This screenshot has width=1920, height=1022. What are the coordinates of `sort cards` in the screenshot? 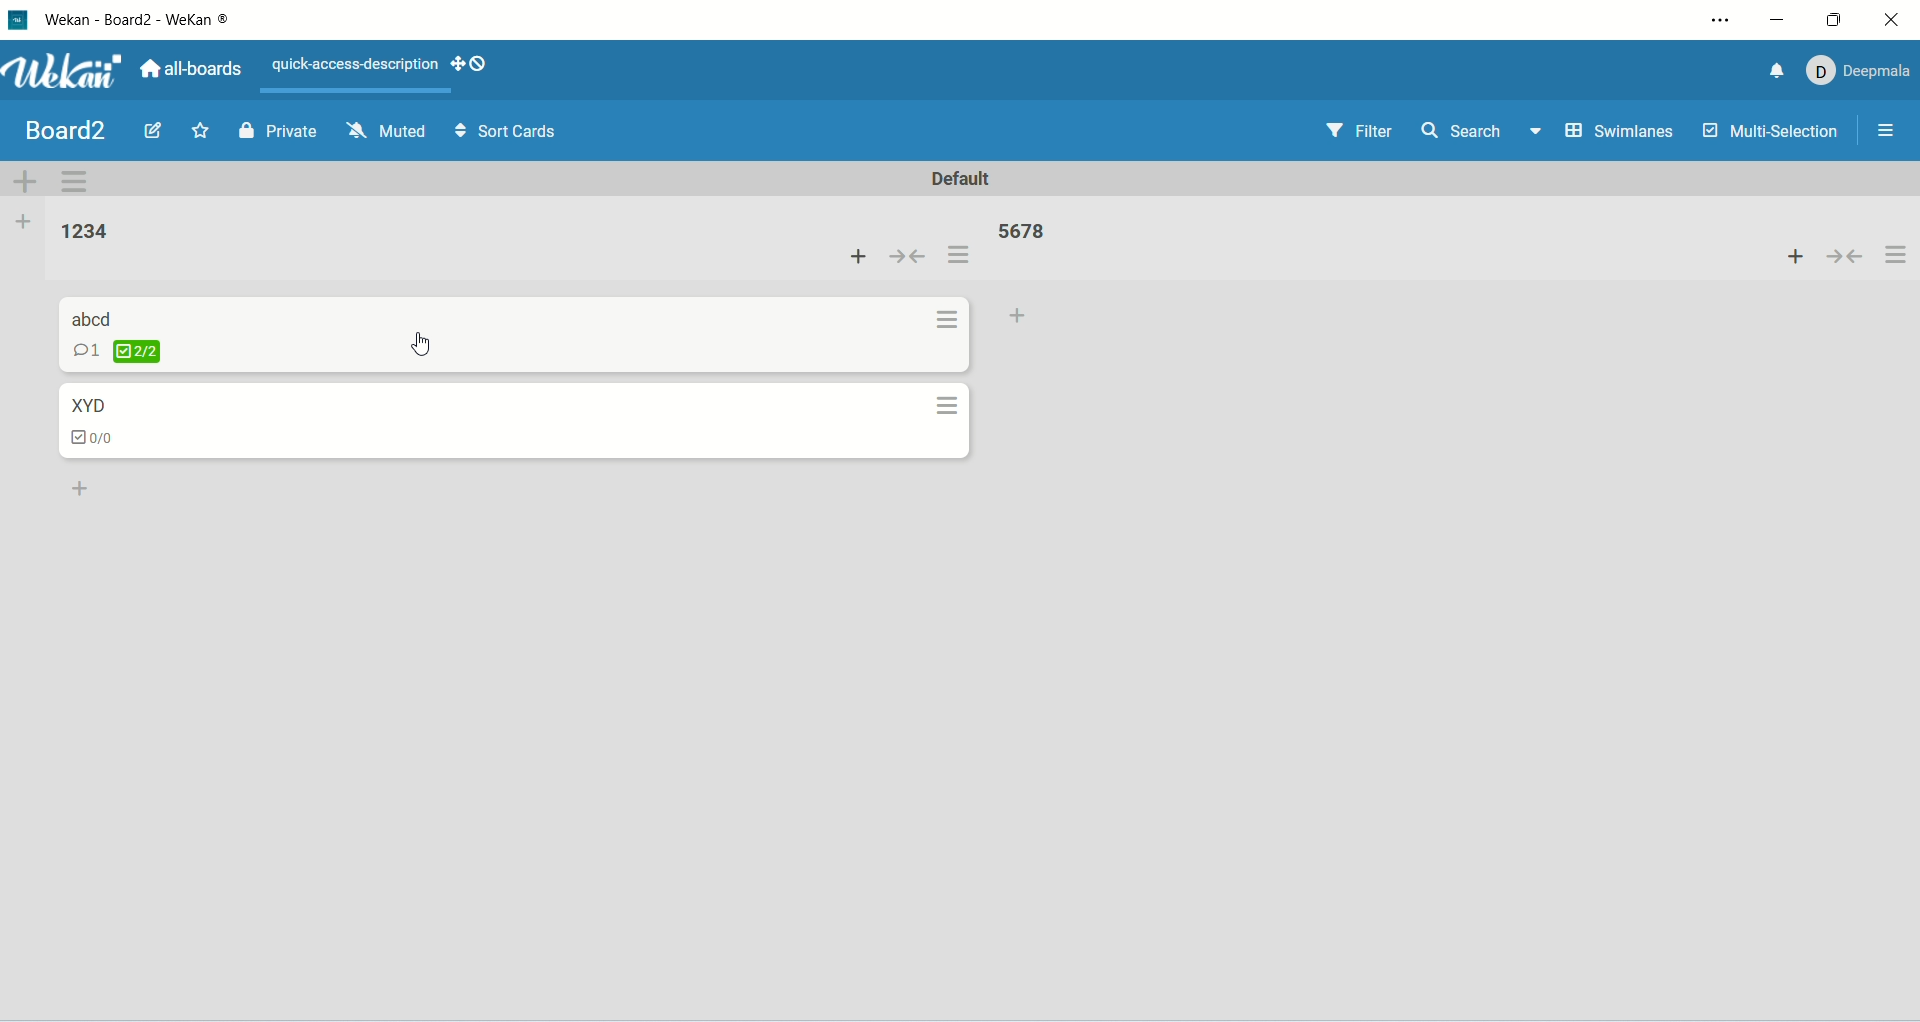 It's located at (508, 132).